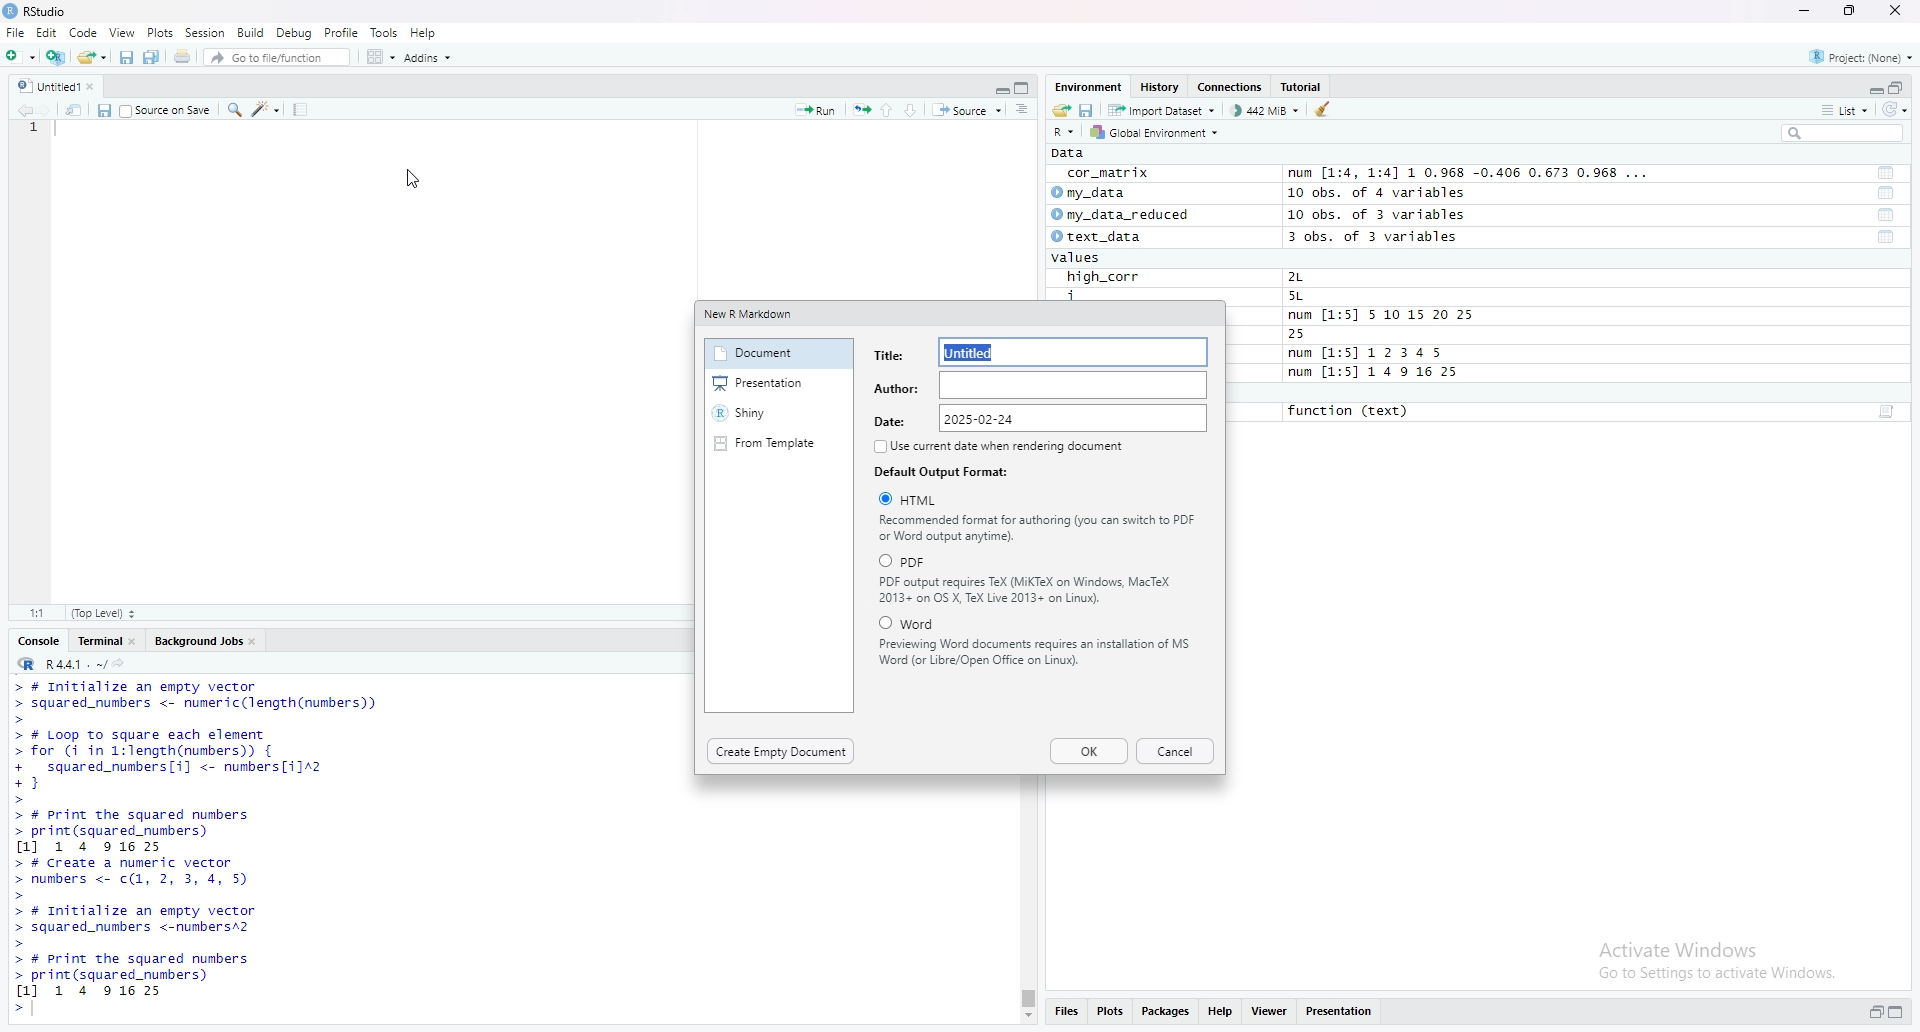  What do you see at coordinates (1394, 192) in the screenshot?
I see `10 obs. of 4 variables` at bounding box center [1394, 192].